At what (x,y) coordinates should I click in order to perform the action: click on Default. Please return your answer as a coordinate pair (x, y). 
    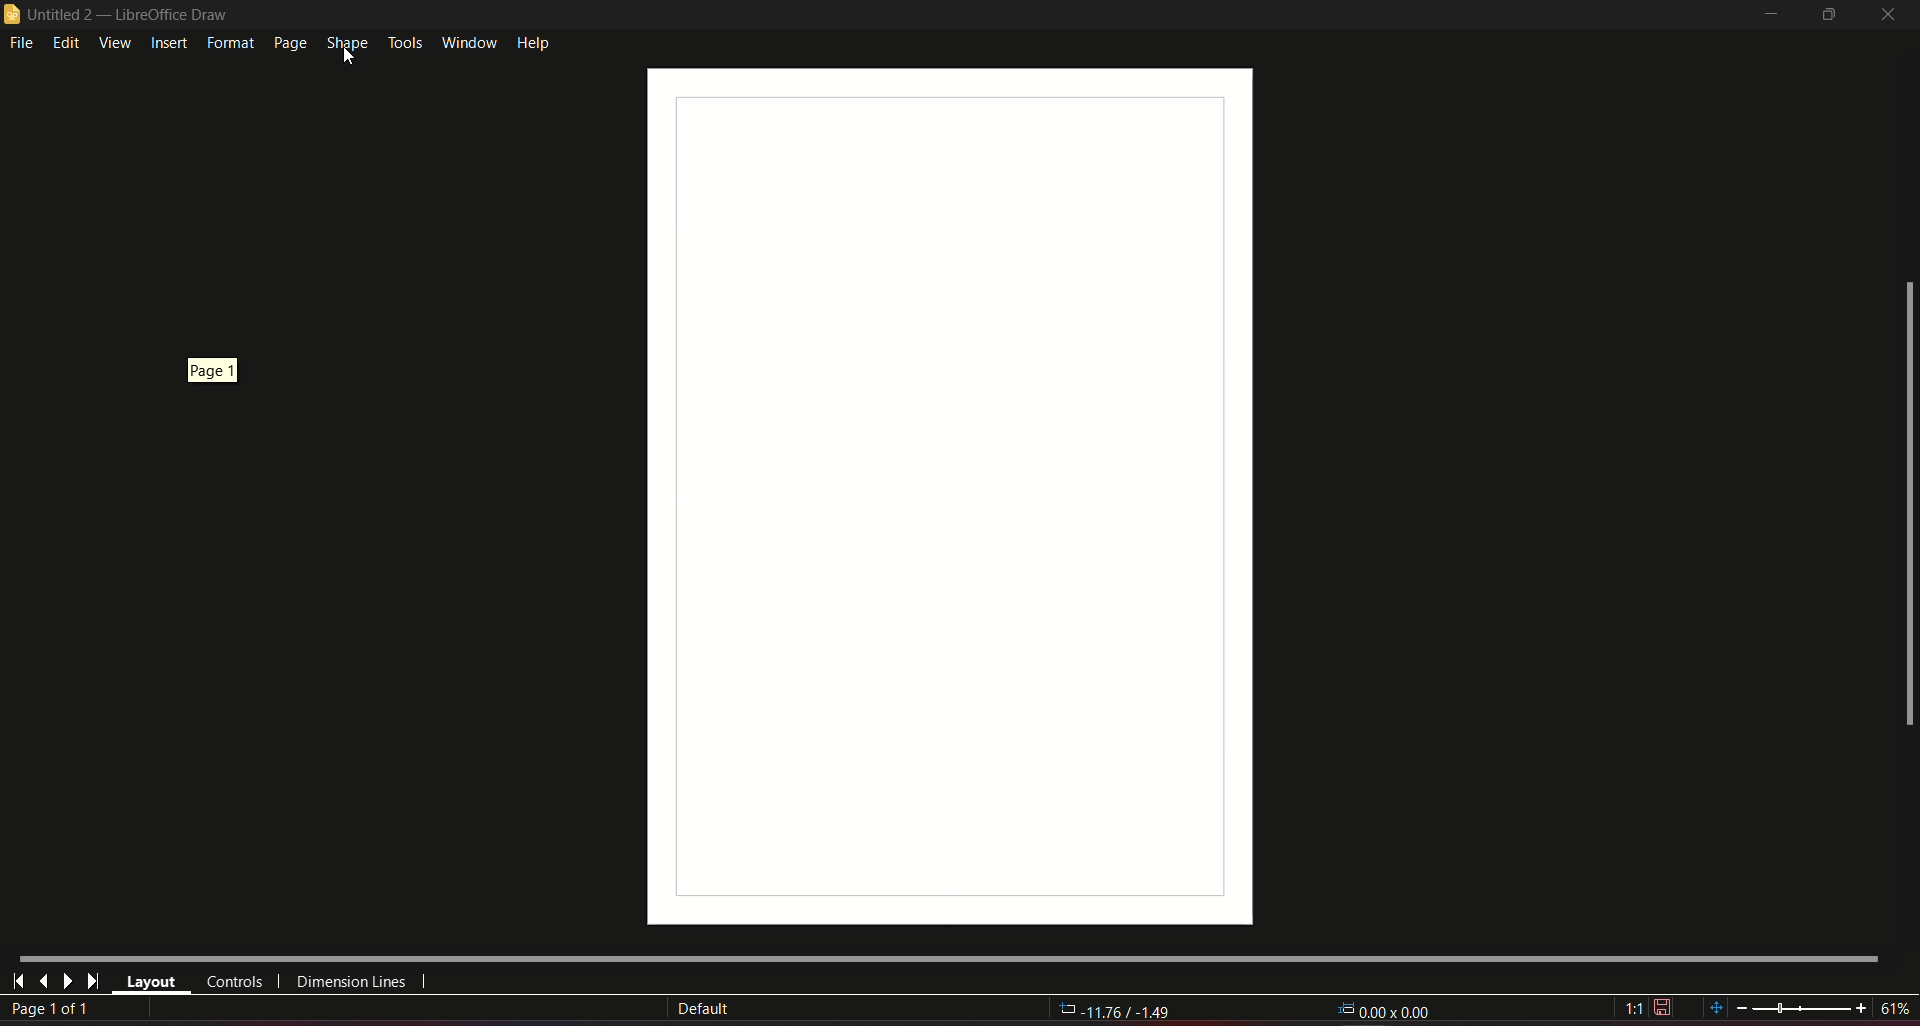
    Looking at the image, I should click on (703, 1009).